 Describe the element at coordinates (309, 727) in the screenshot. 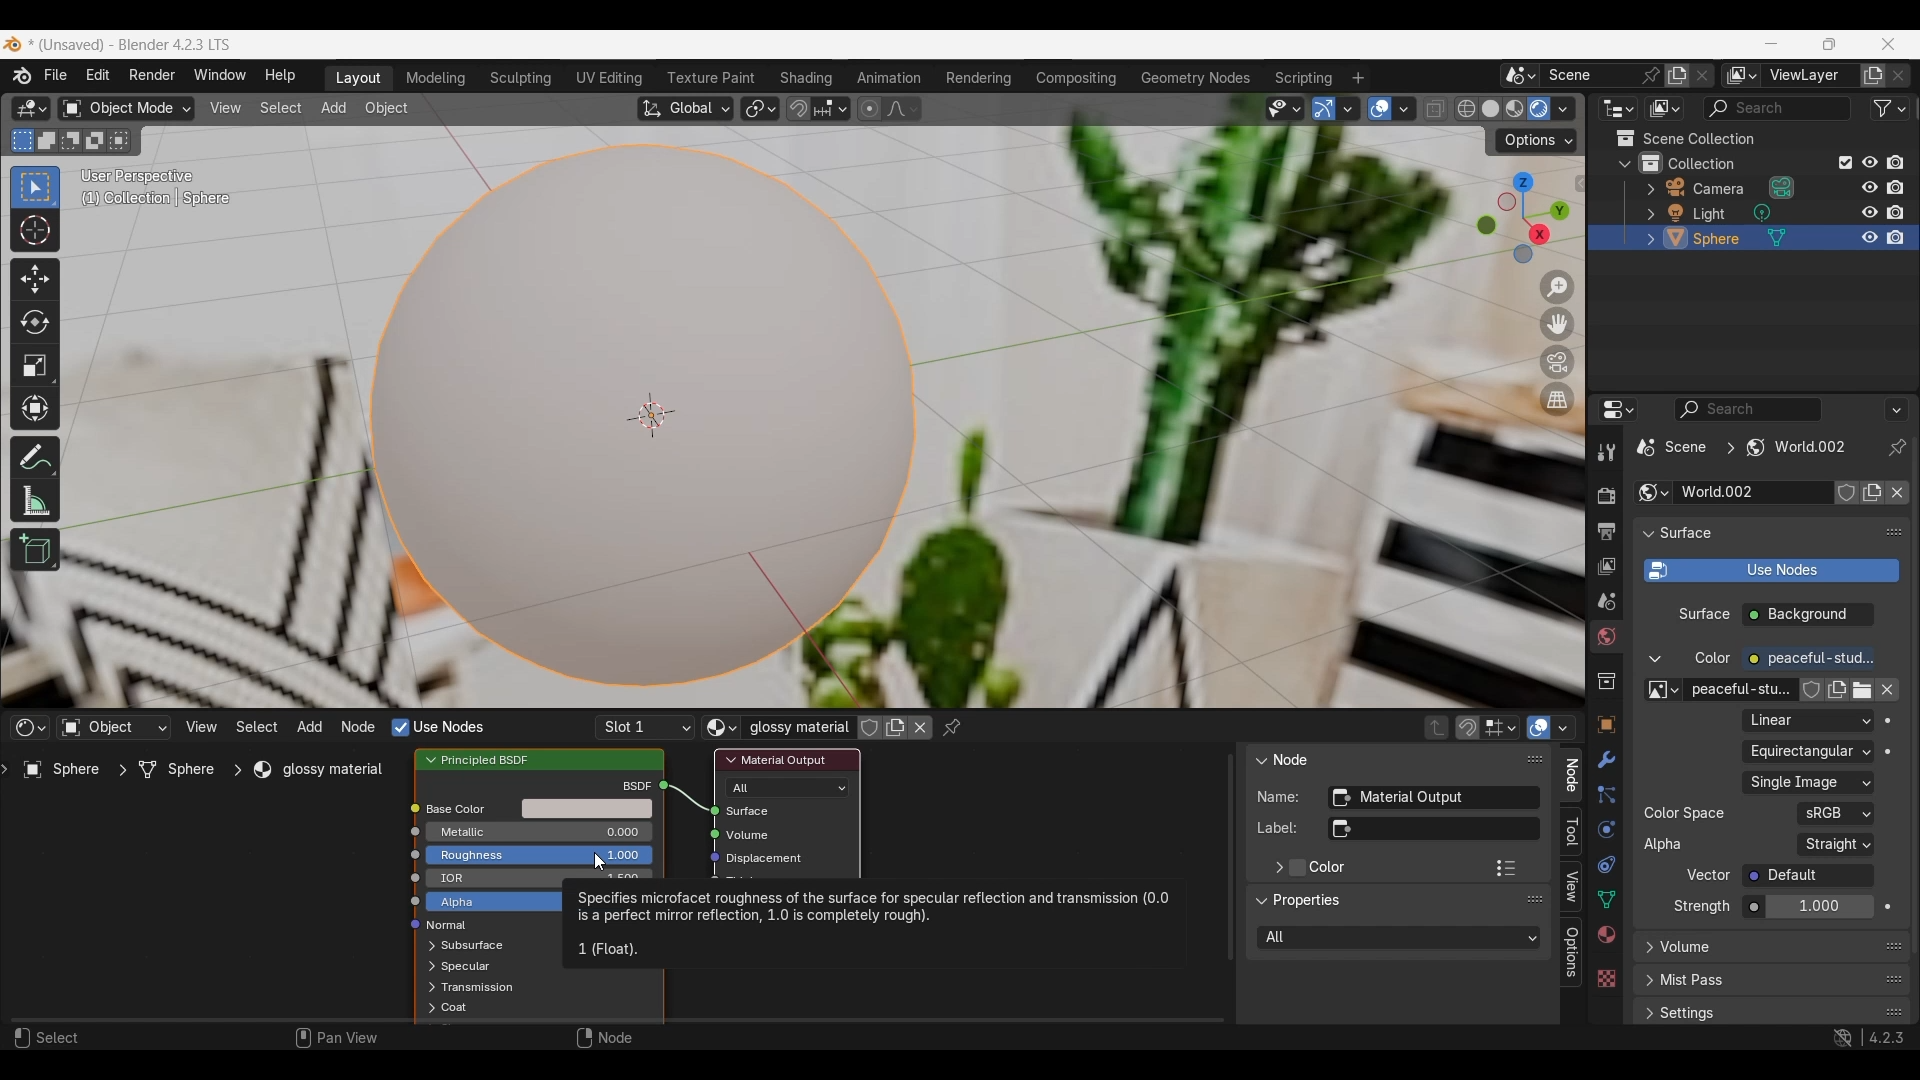

I see `Add menu` at that location.